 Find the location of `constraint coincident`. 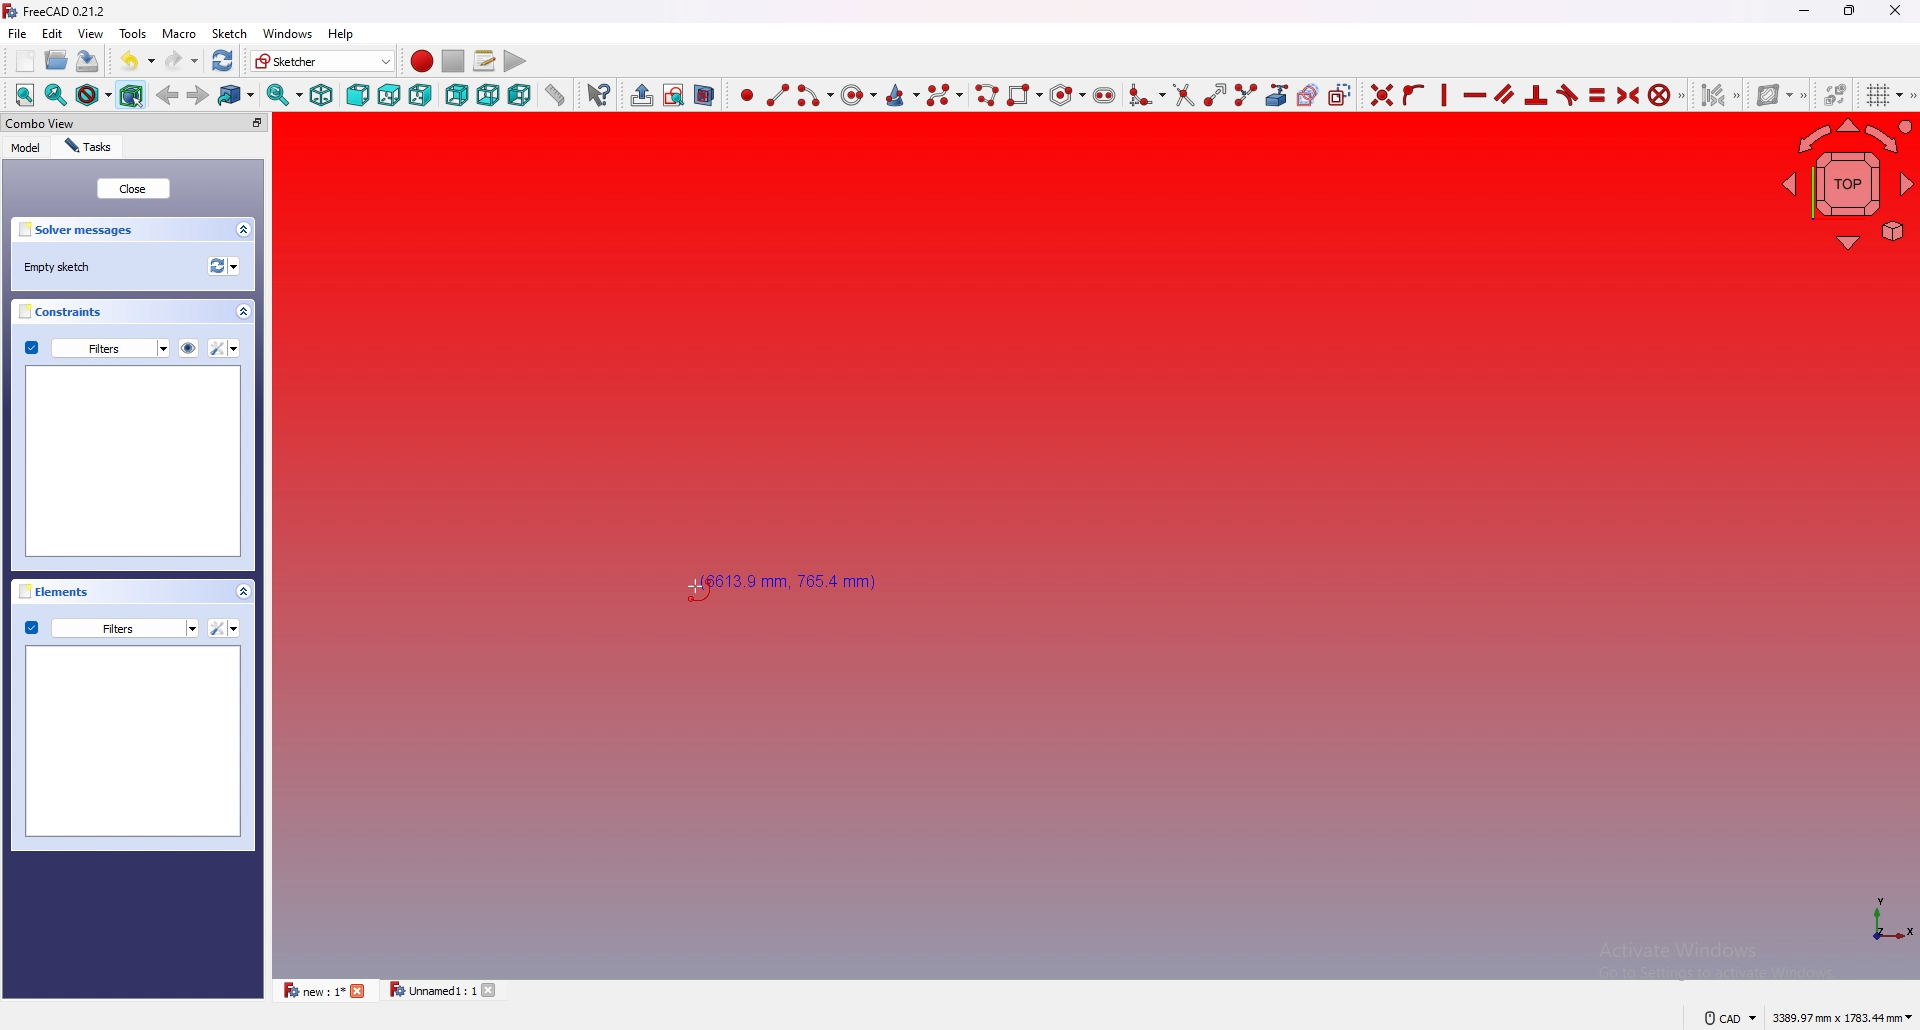

constraint coincident is located at coordinates (1381, 95).